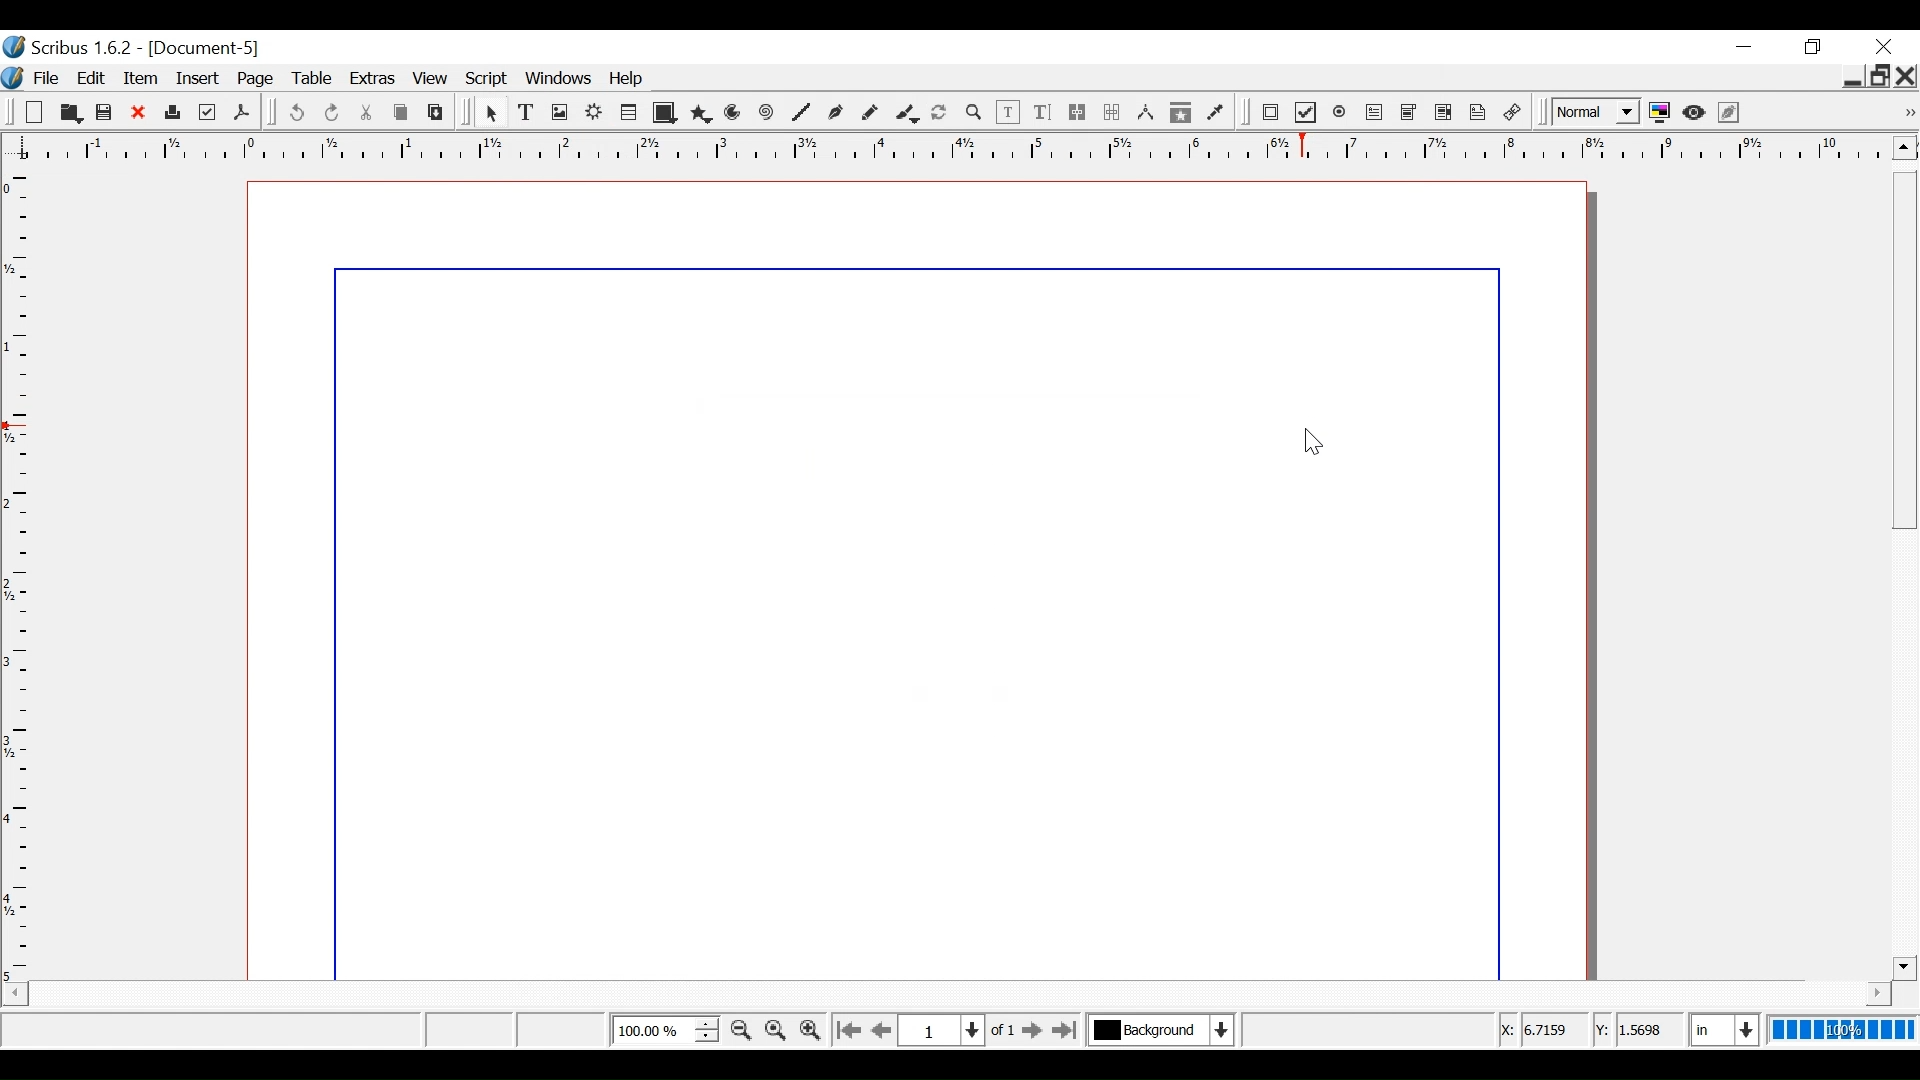 The image size is (1920, 1080). I want to click on Freehand line, so click(869, 114).